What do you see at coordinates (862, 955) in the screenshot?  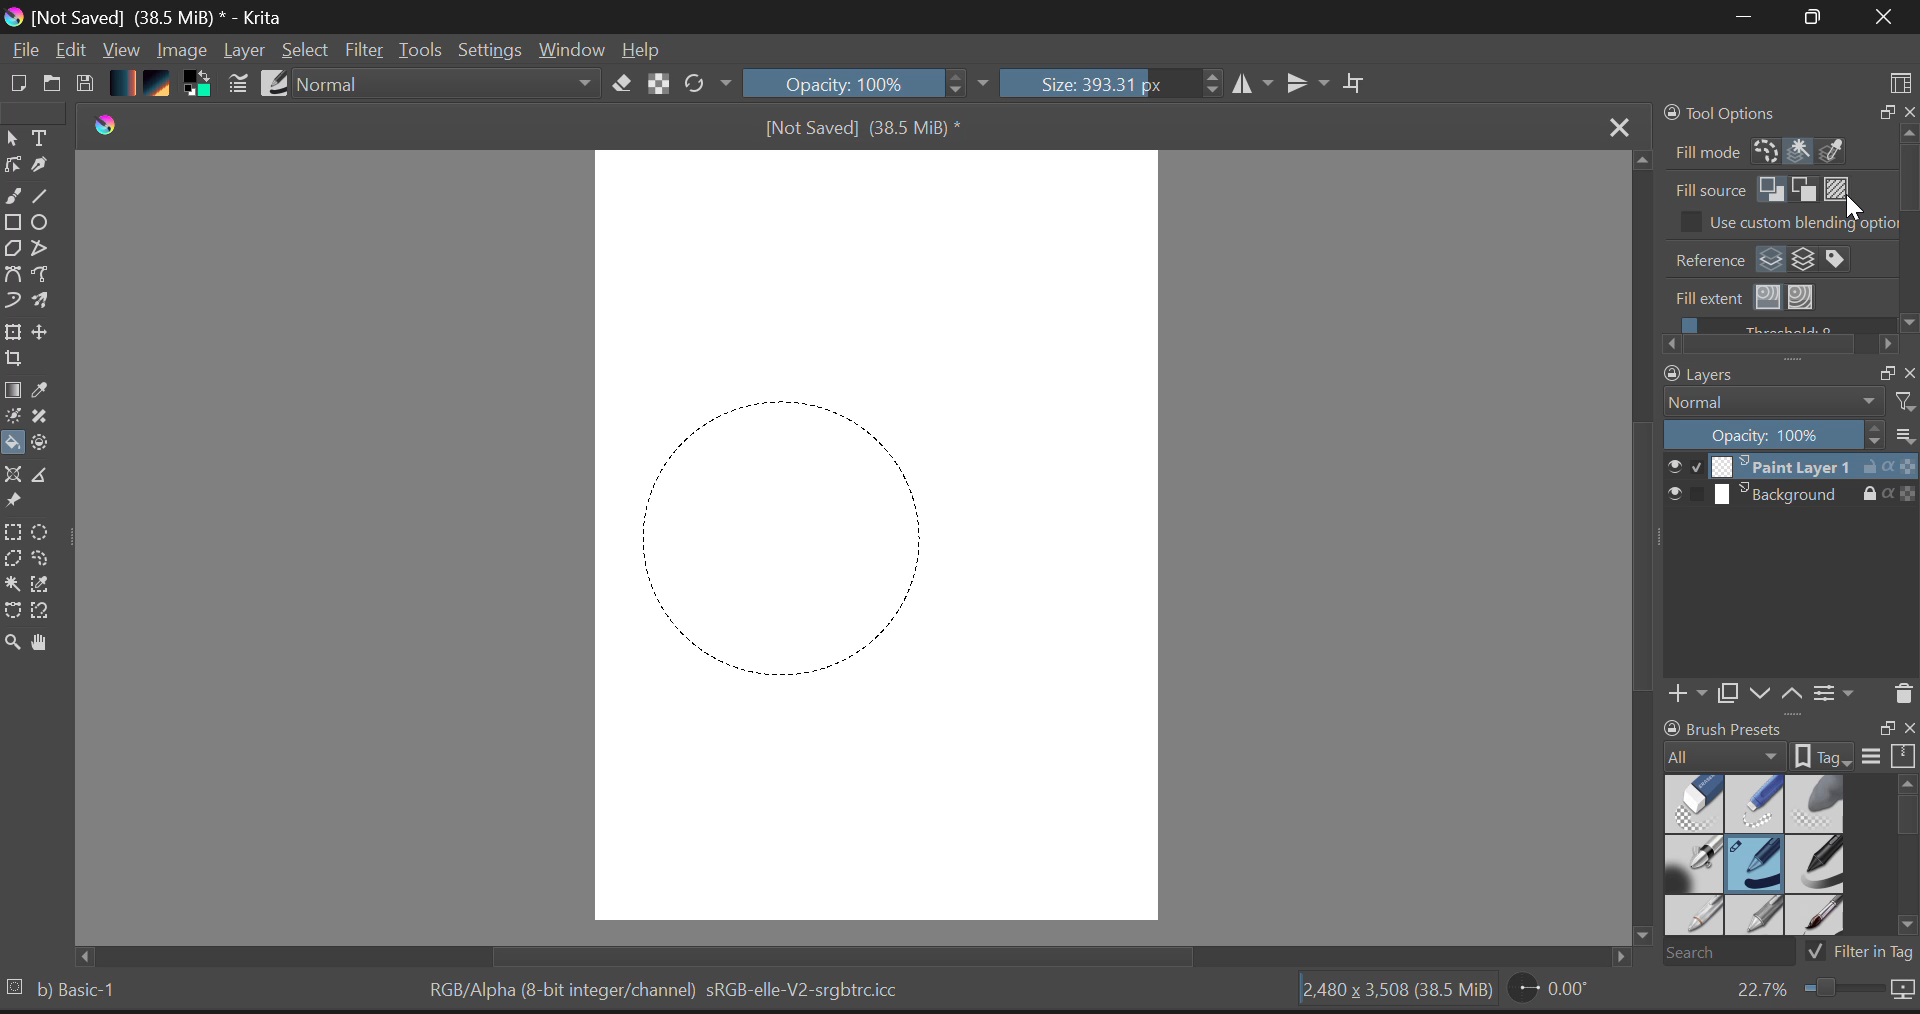 I see `Scroll Bar` at bounding box center [862, 955].